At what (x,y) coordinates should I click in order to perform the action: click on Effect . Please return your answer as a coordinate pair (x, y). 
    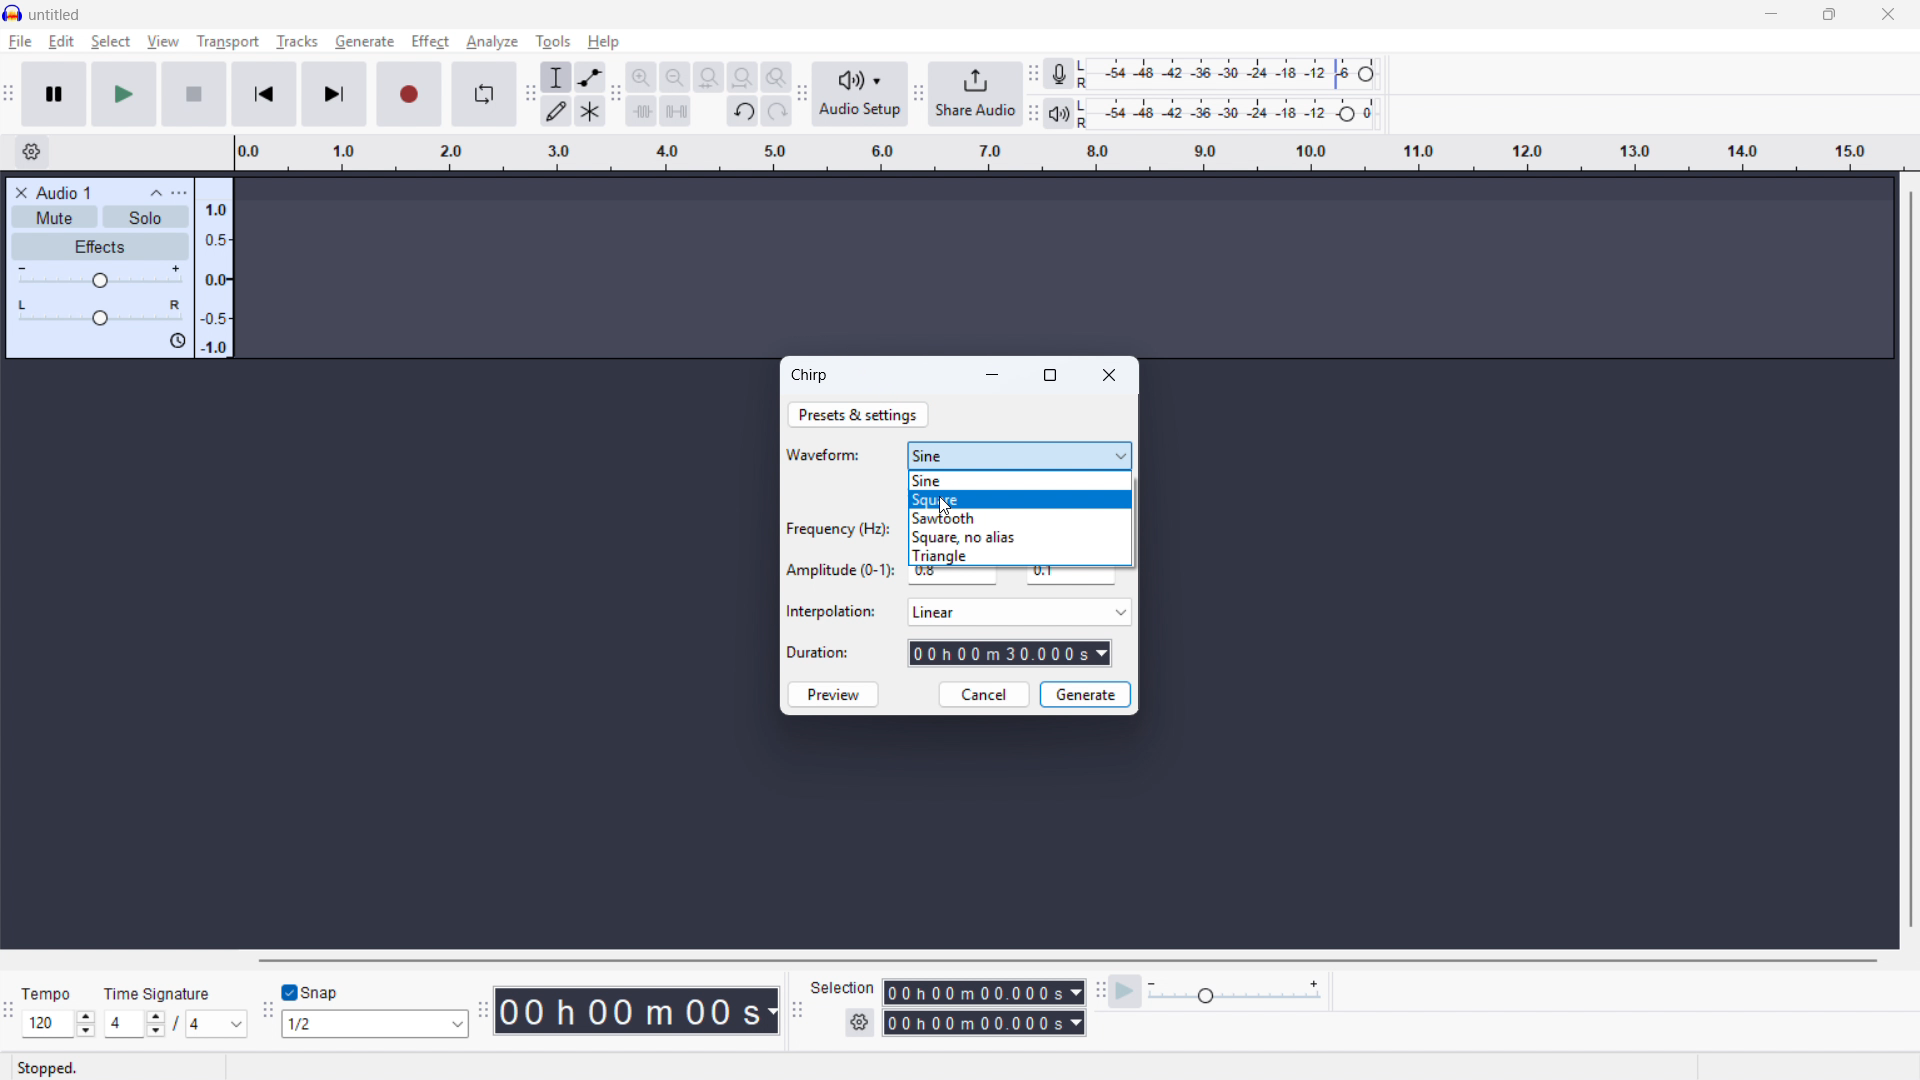
    Looking at the image, I should click on (429, 41).